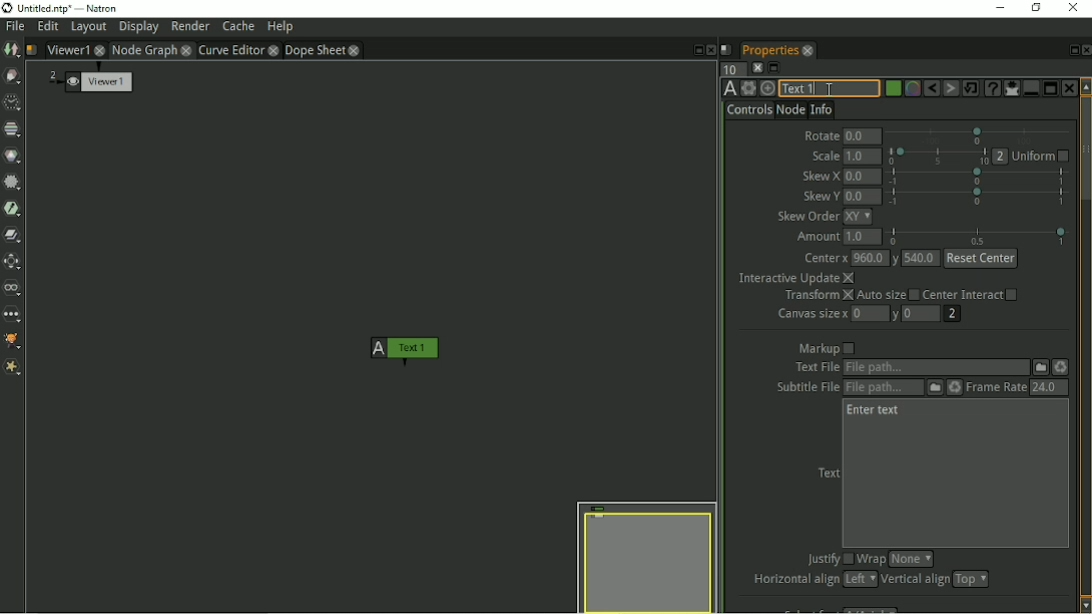  I want to click on reset center, so click(981, 257).